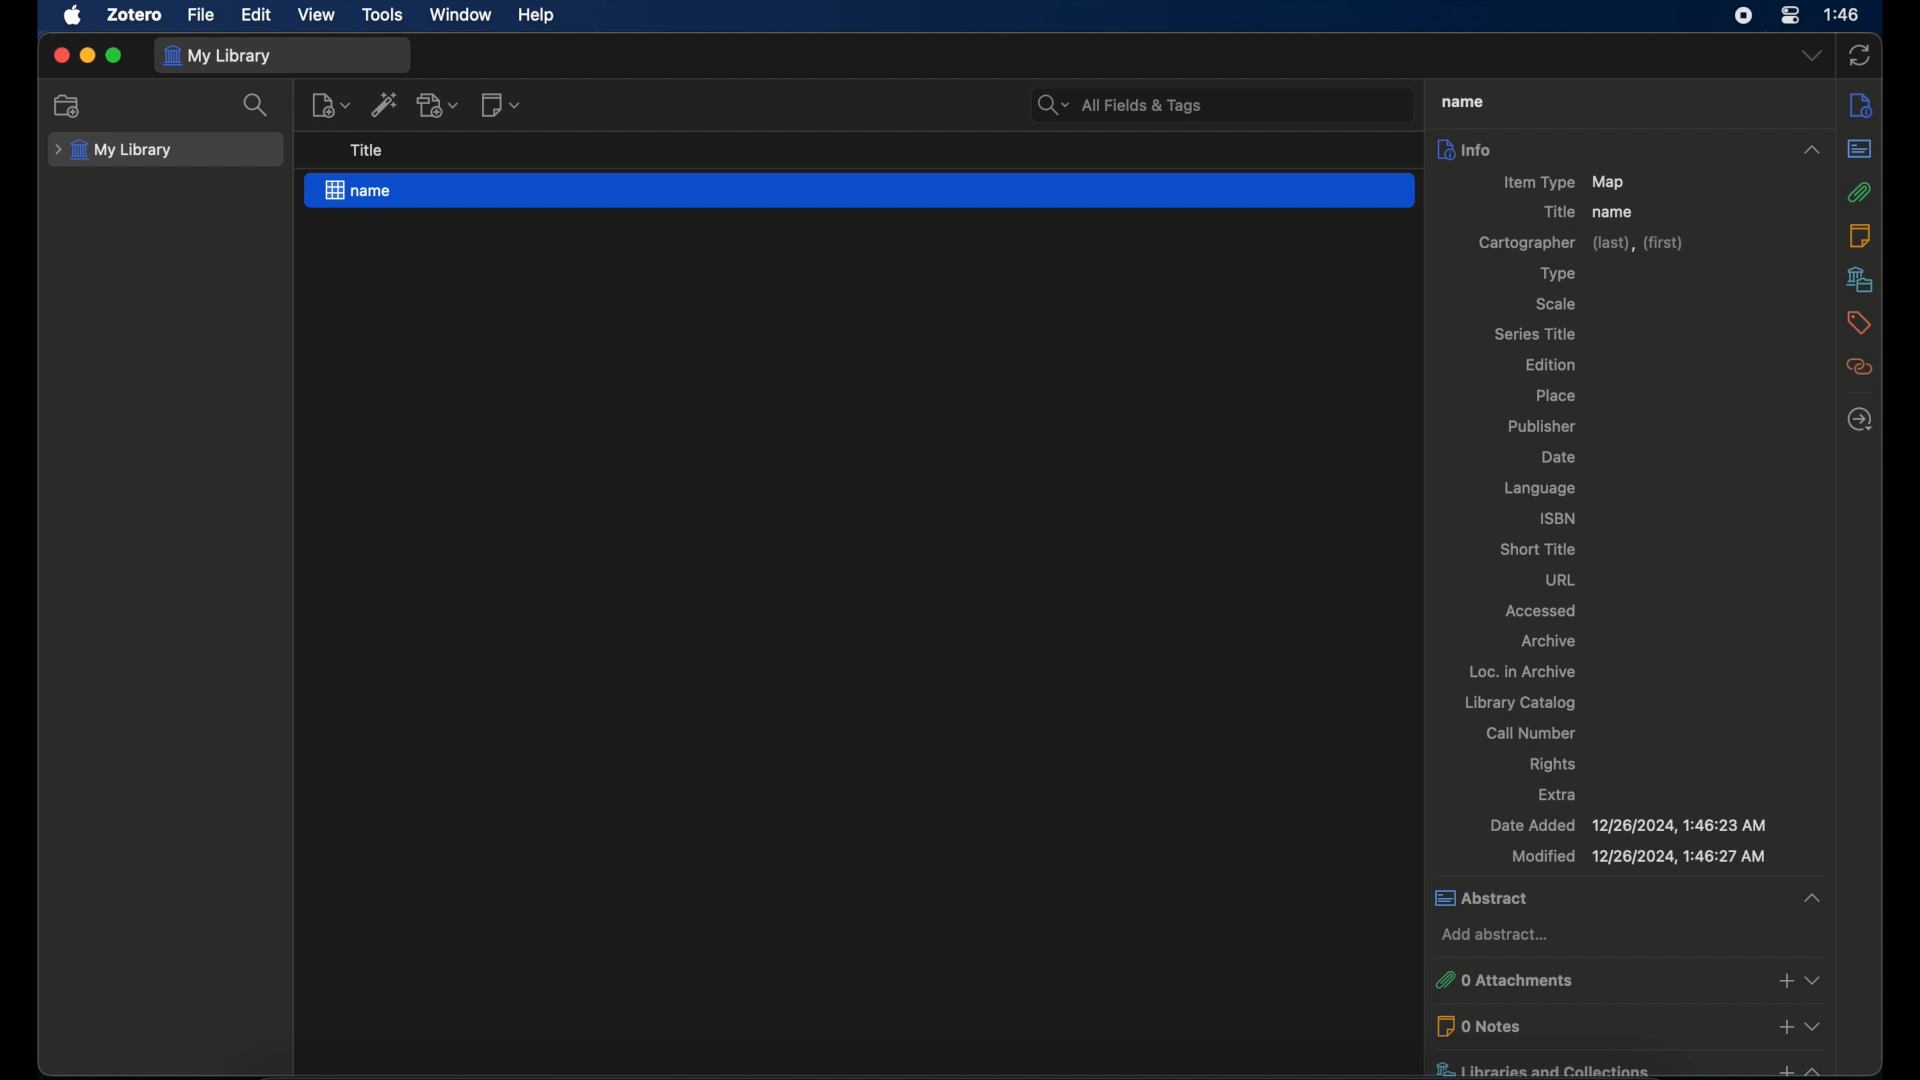  Describe the element at coordinates (1785, 980) in the screenshot. I see `add` at that location.